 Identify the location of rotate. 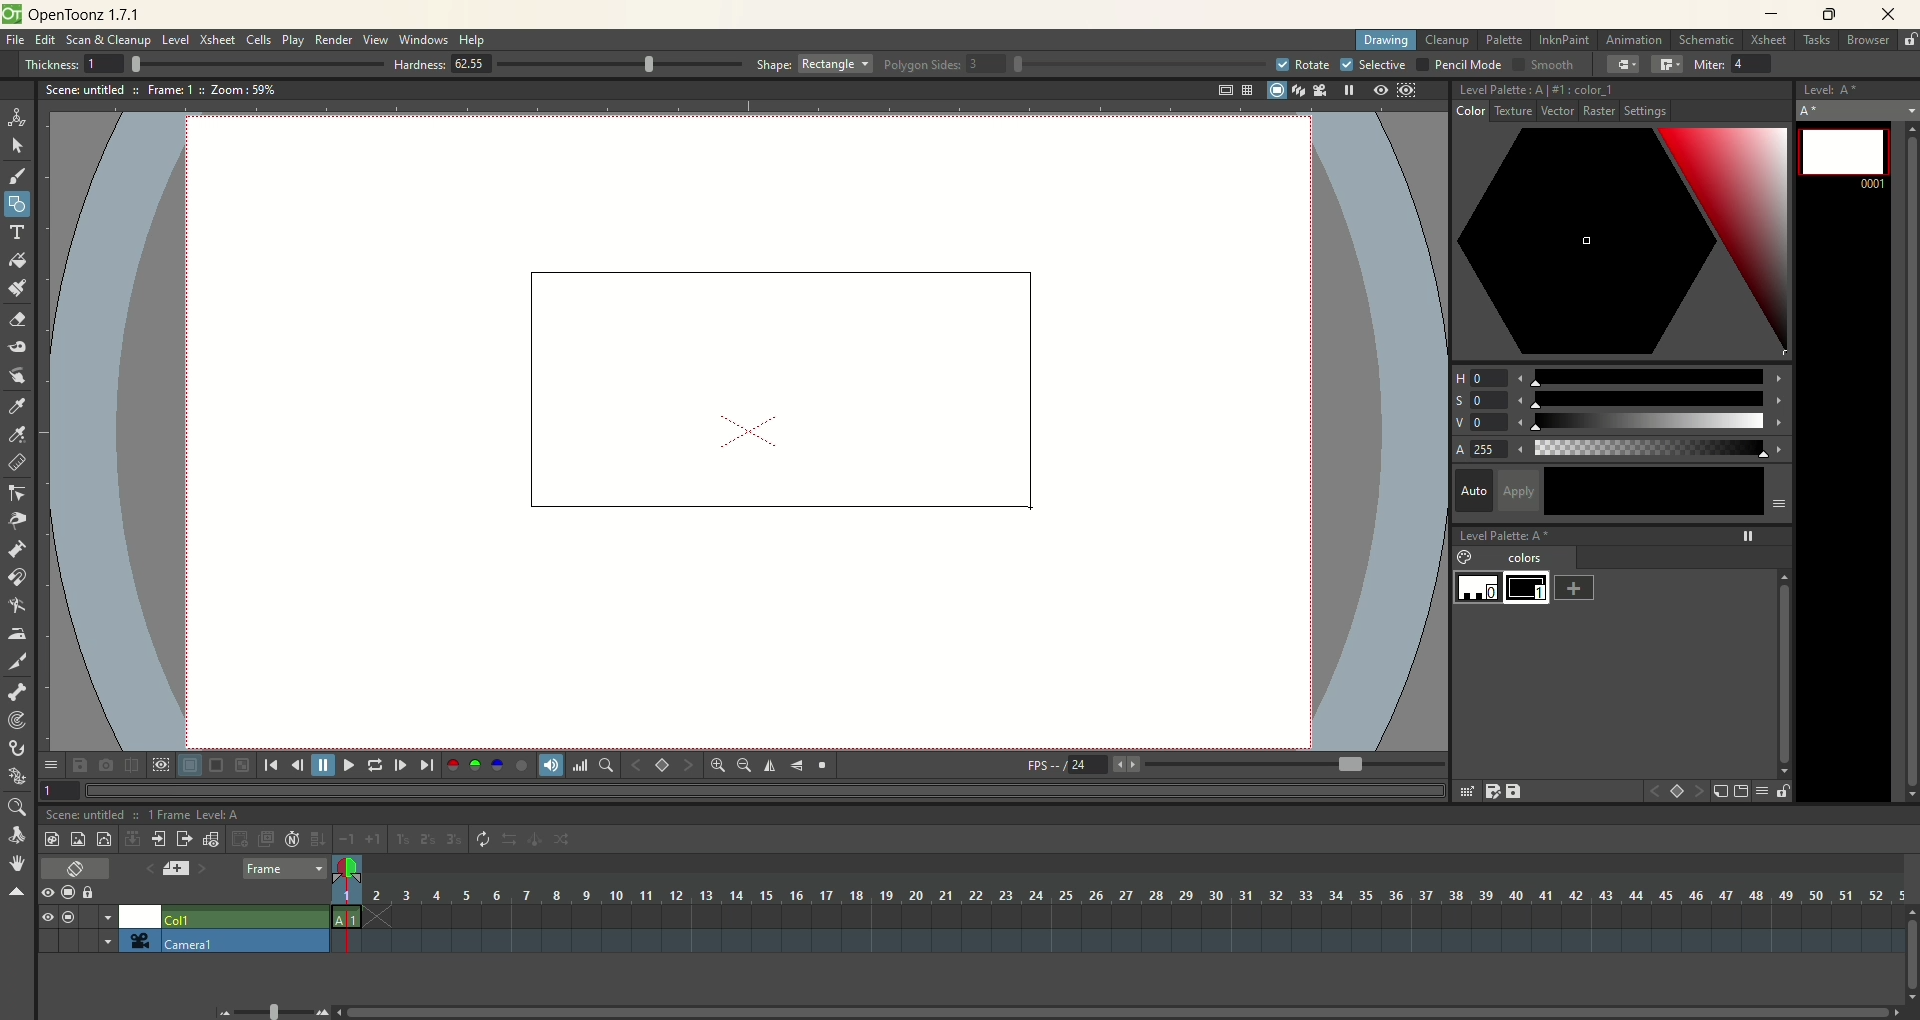
(1301, 64).